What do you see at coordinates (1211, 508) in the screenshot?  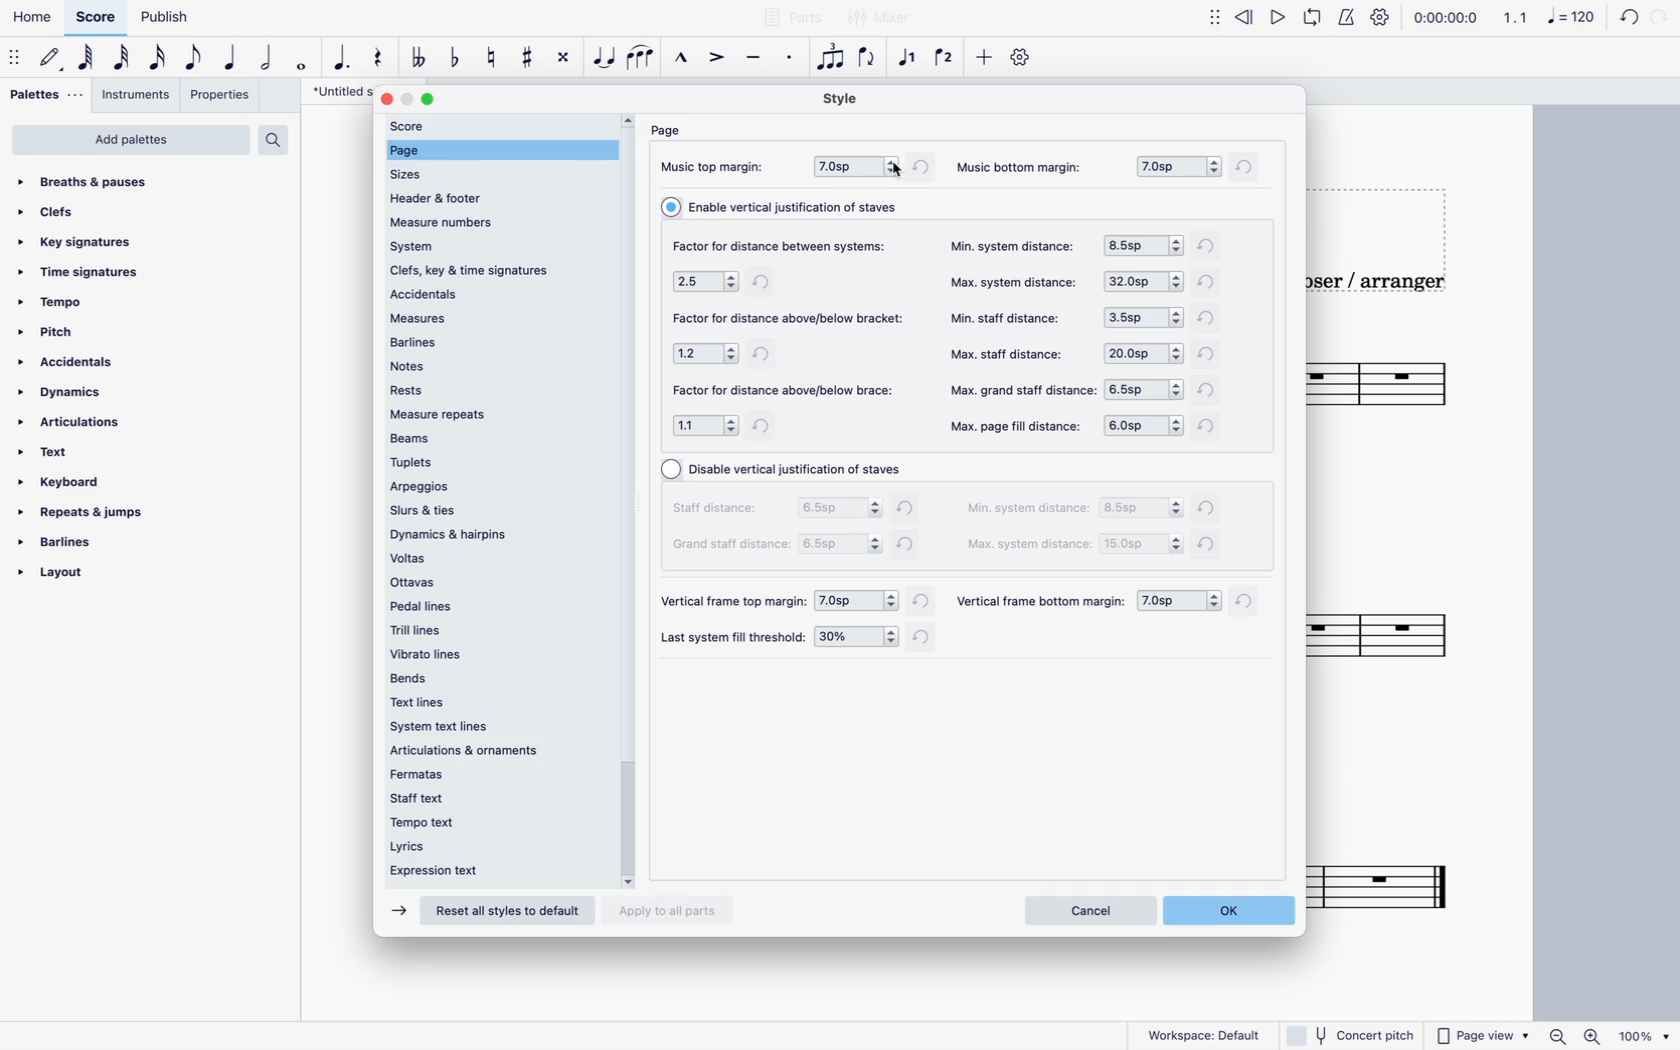 I see `refresh` at bounding box center [1211, 508].